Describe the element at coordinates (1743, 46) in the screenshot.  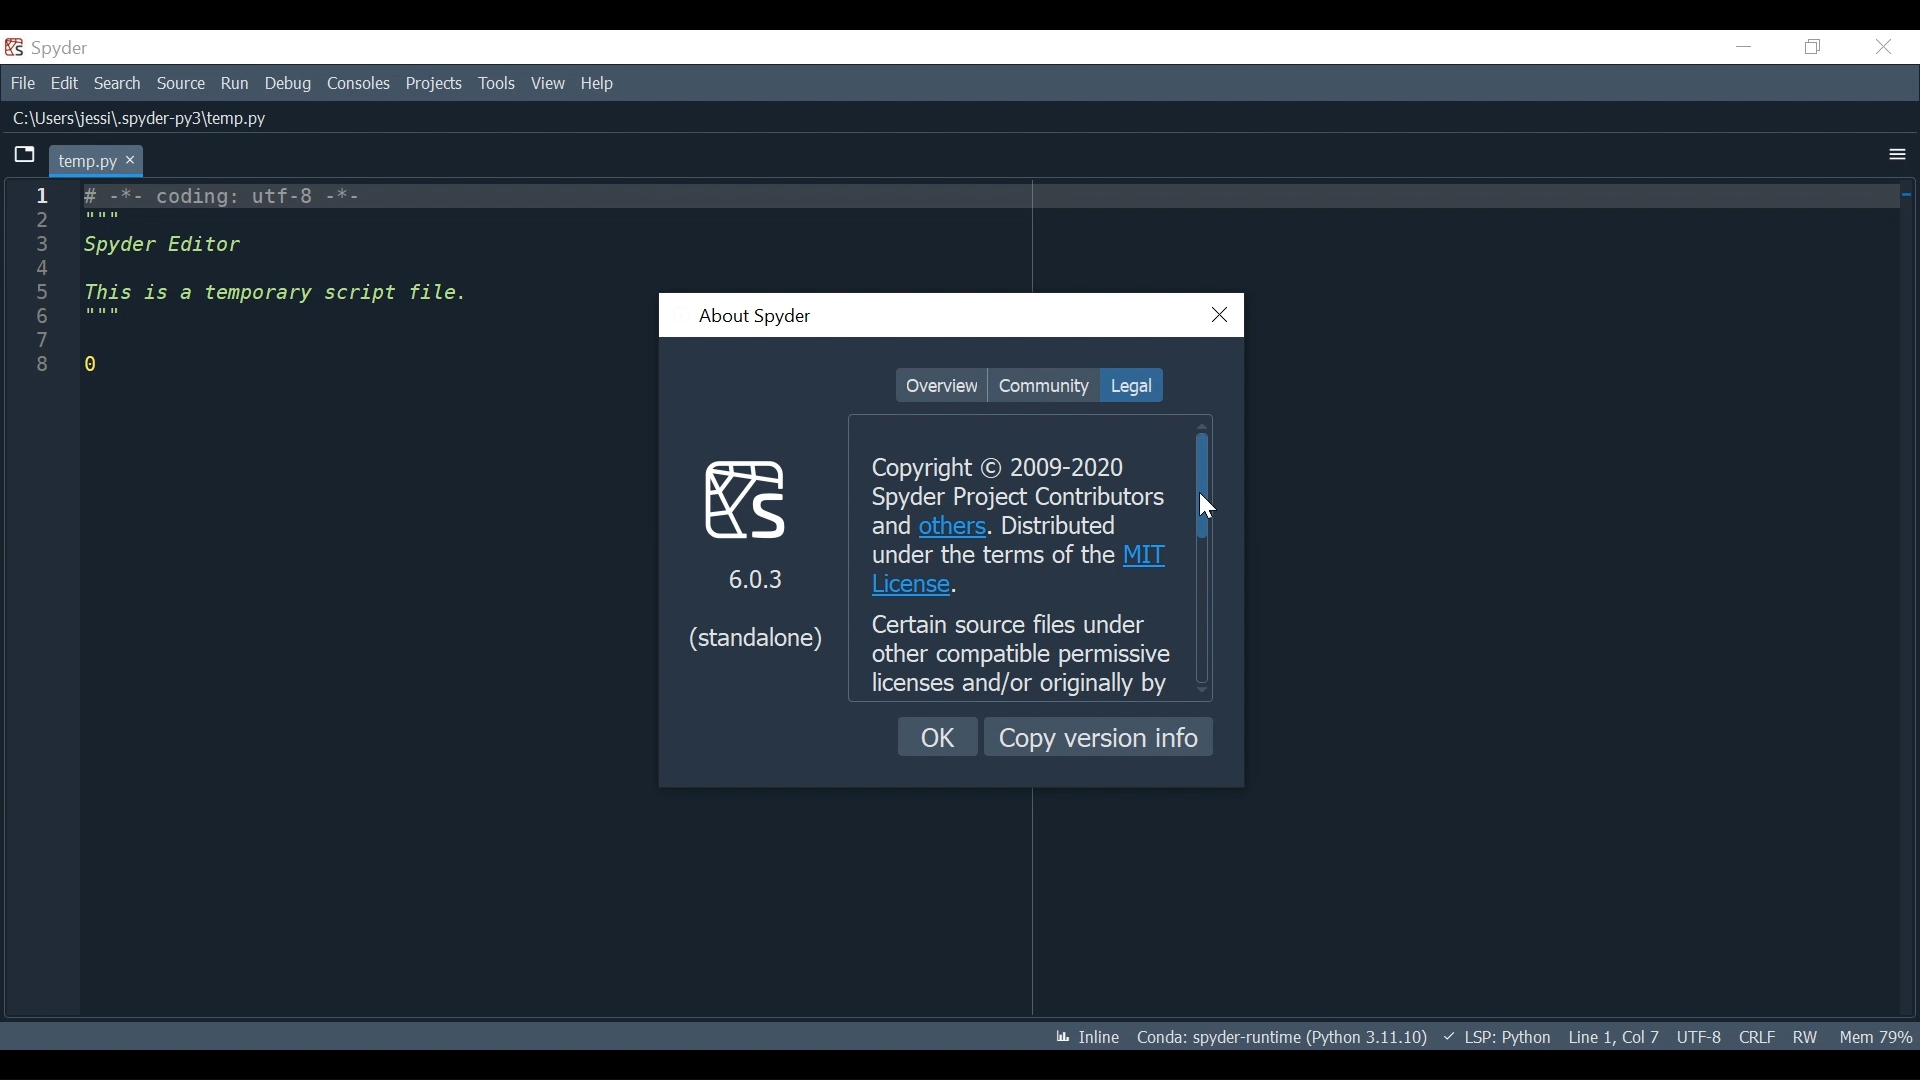
I see `Minimize` at that location.